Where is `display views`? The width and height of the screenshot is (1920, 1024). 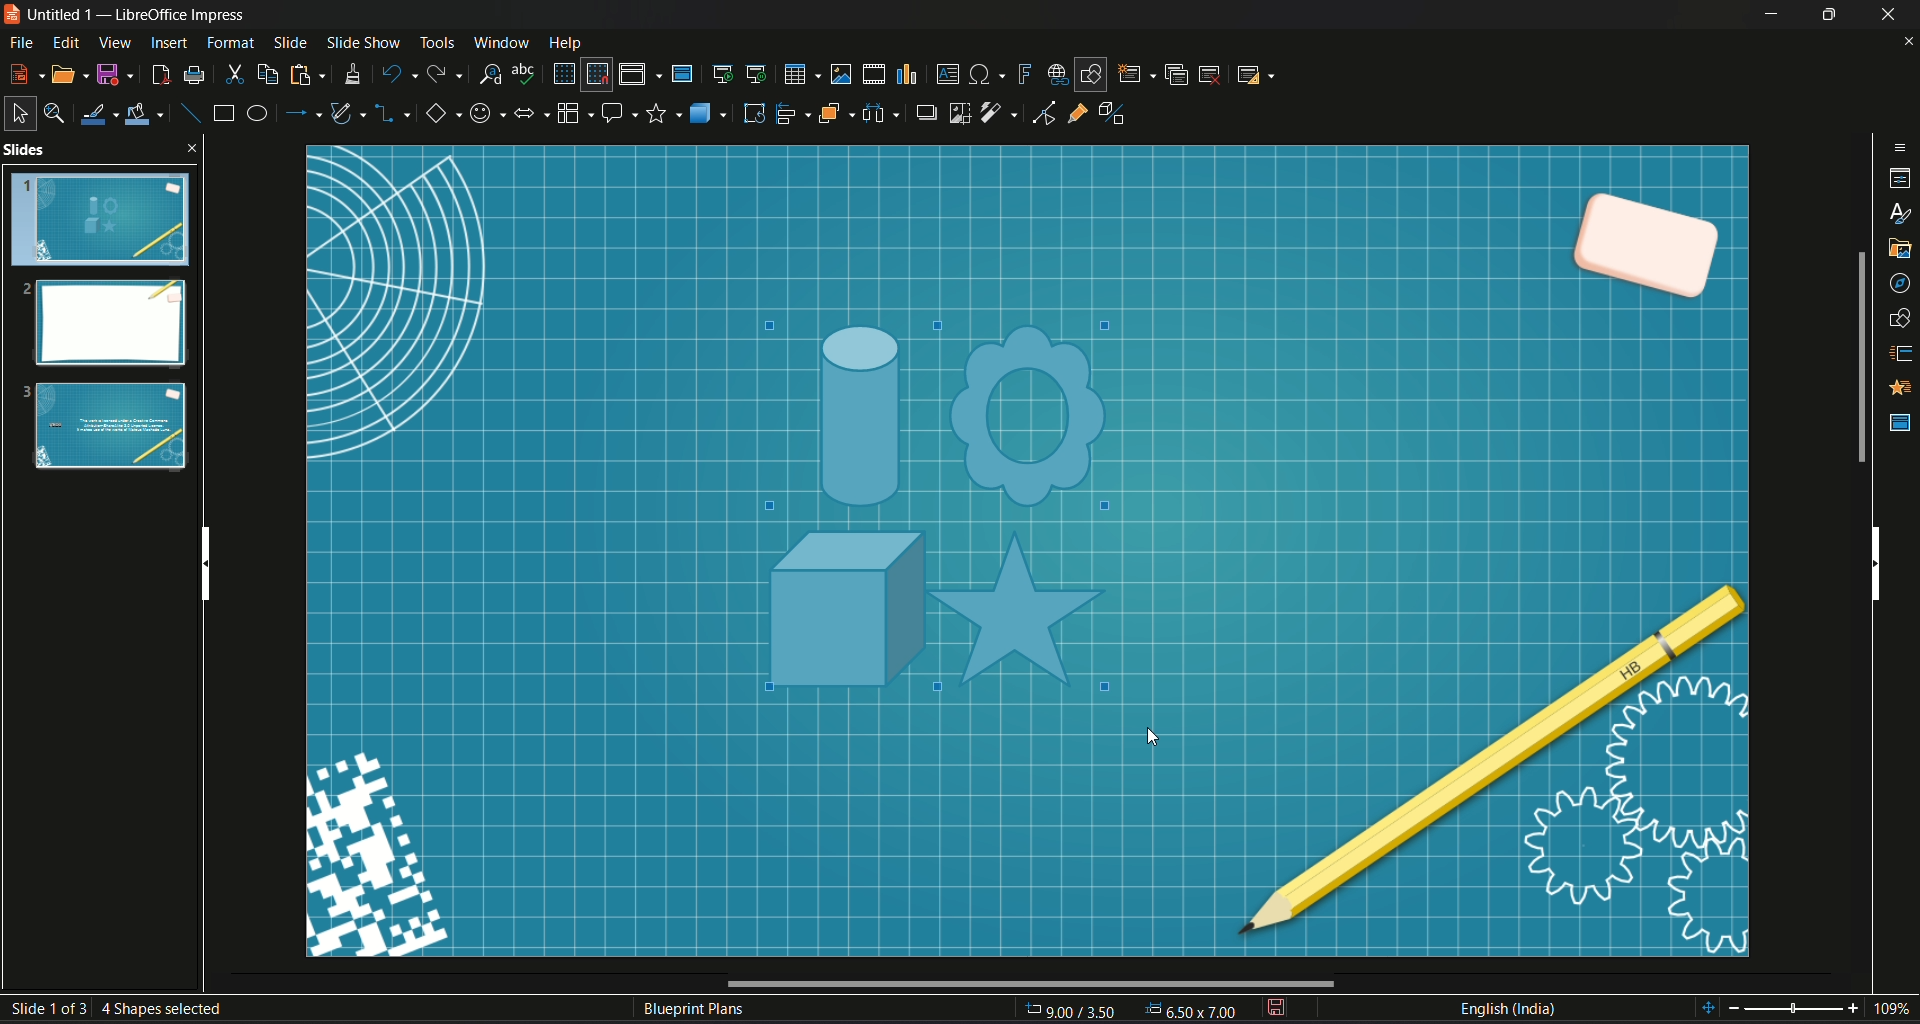 display views is located at coordinates (640, 74).